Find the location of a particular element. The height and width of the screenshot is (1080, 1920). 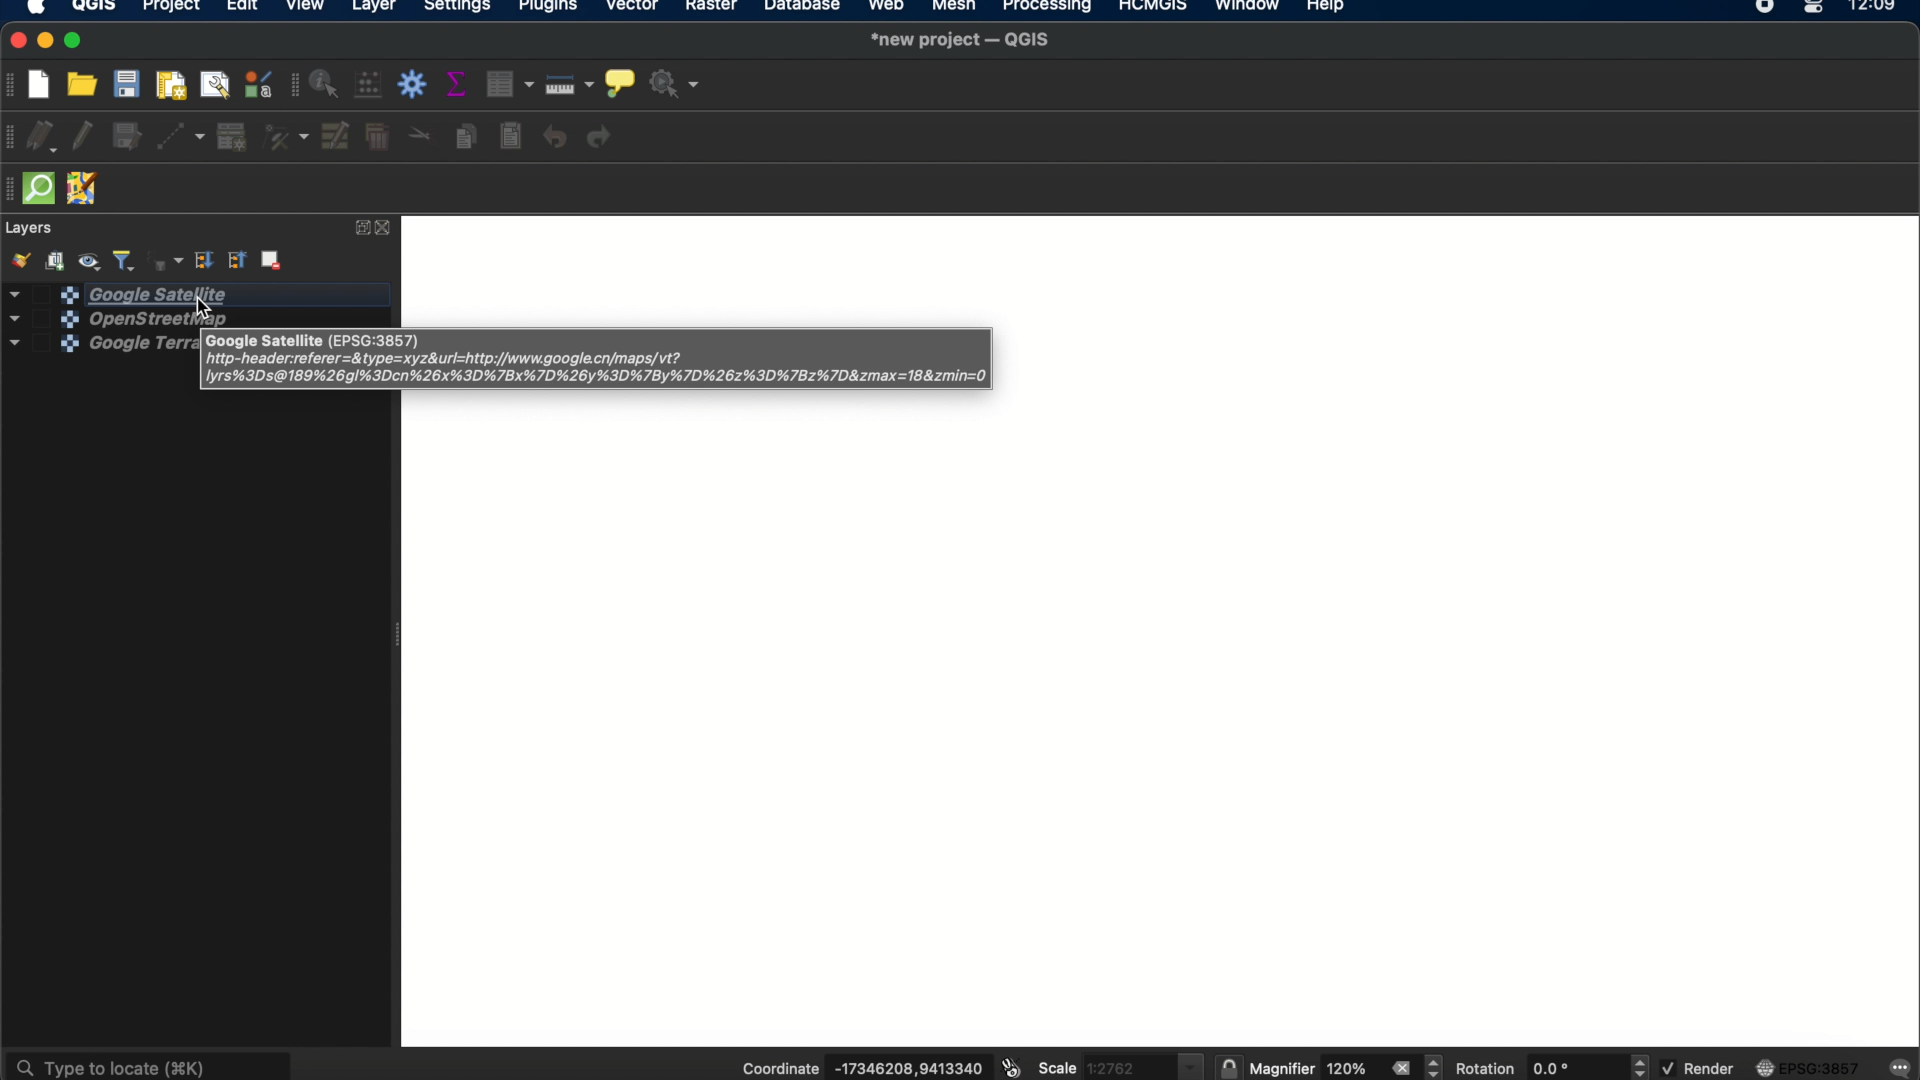

edit is located at coordinates (241, 9).